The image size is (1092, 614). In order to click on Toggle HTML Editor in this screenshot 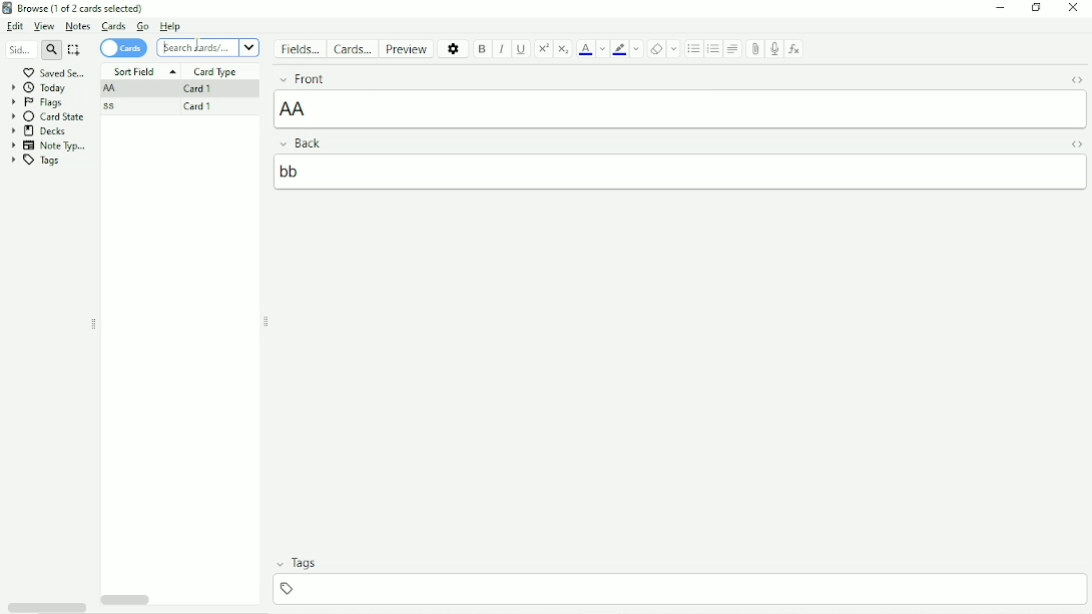, I will do `click(1076, 79)`.